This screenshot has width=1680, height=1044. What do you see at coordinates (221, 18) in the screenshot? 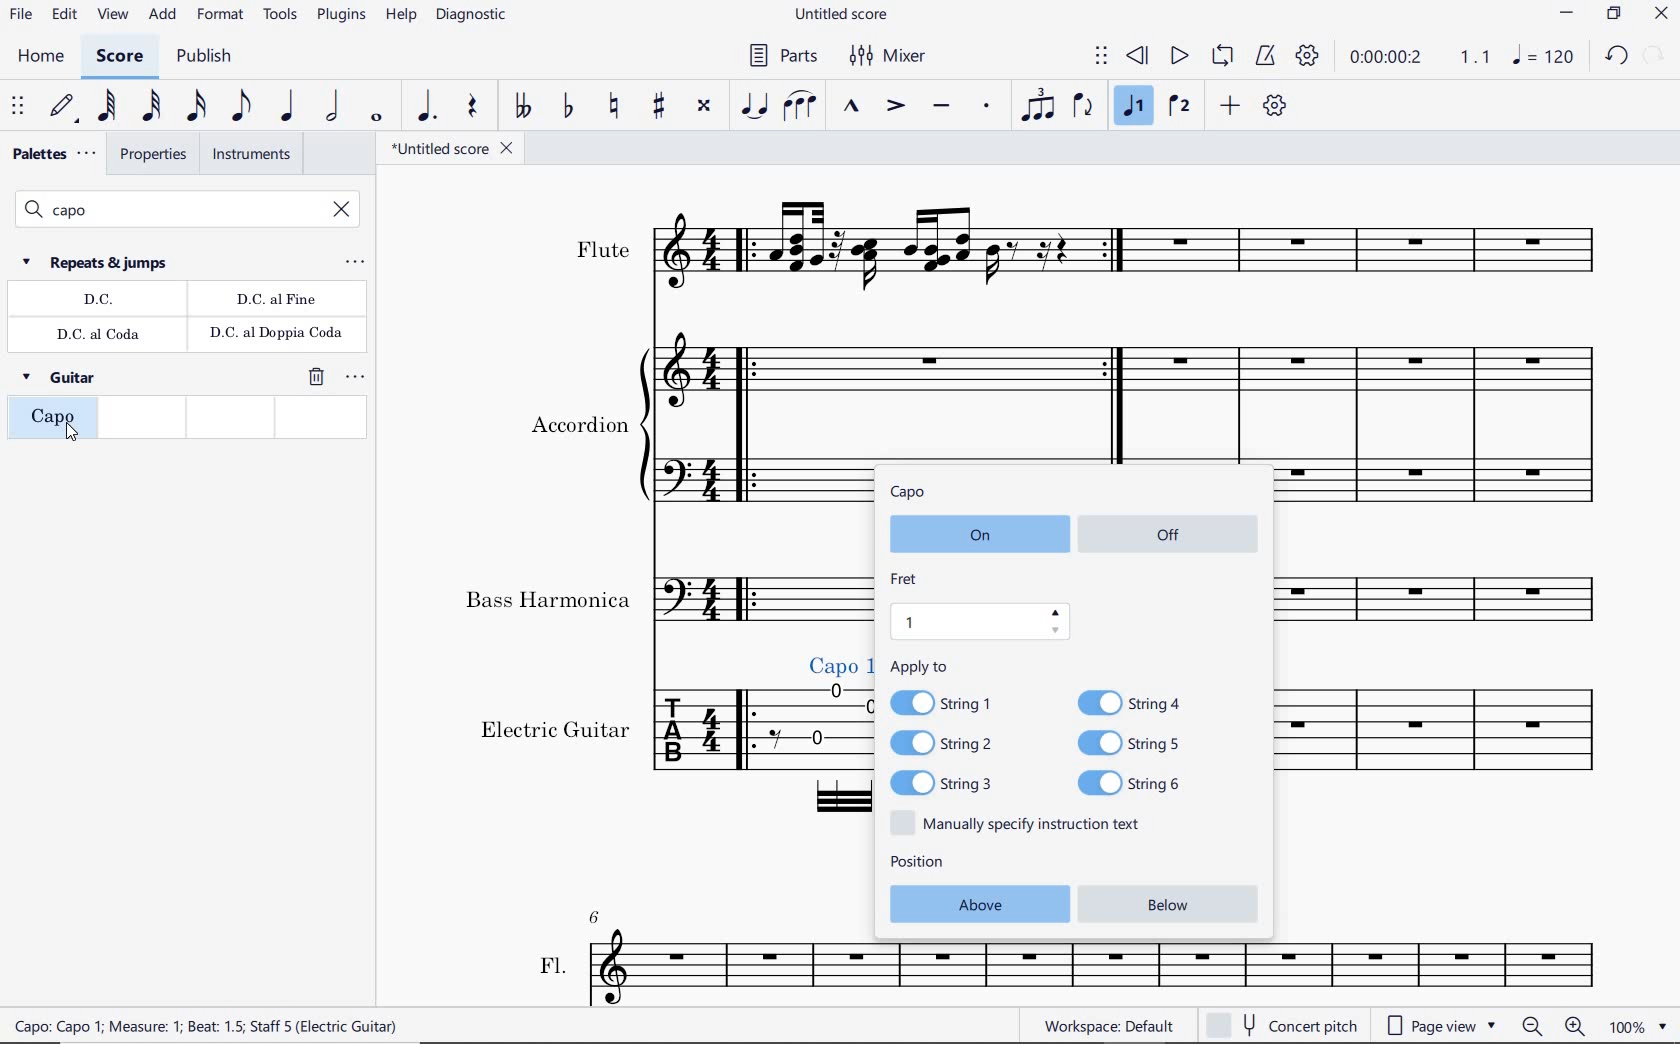
I see `format` at bounding box center [221, 18].